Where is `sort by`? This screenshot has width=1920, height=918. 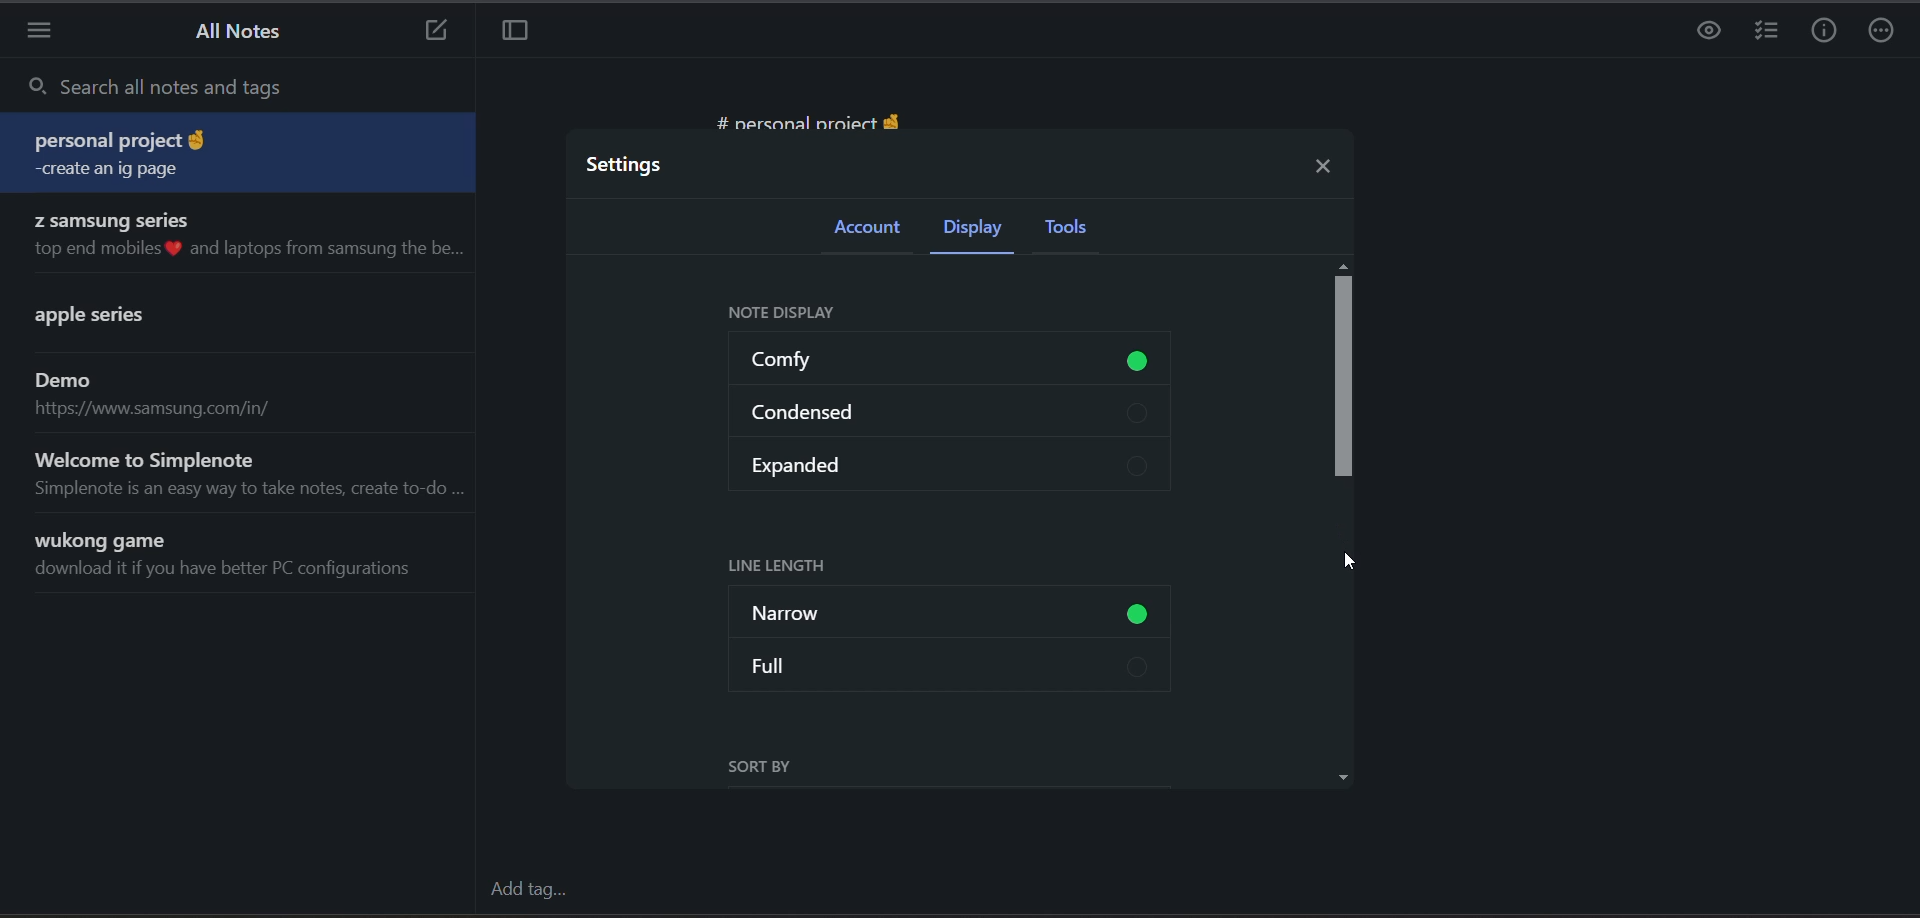 sort by is located at coordinates (772, 767).